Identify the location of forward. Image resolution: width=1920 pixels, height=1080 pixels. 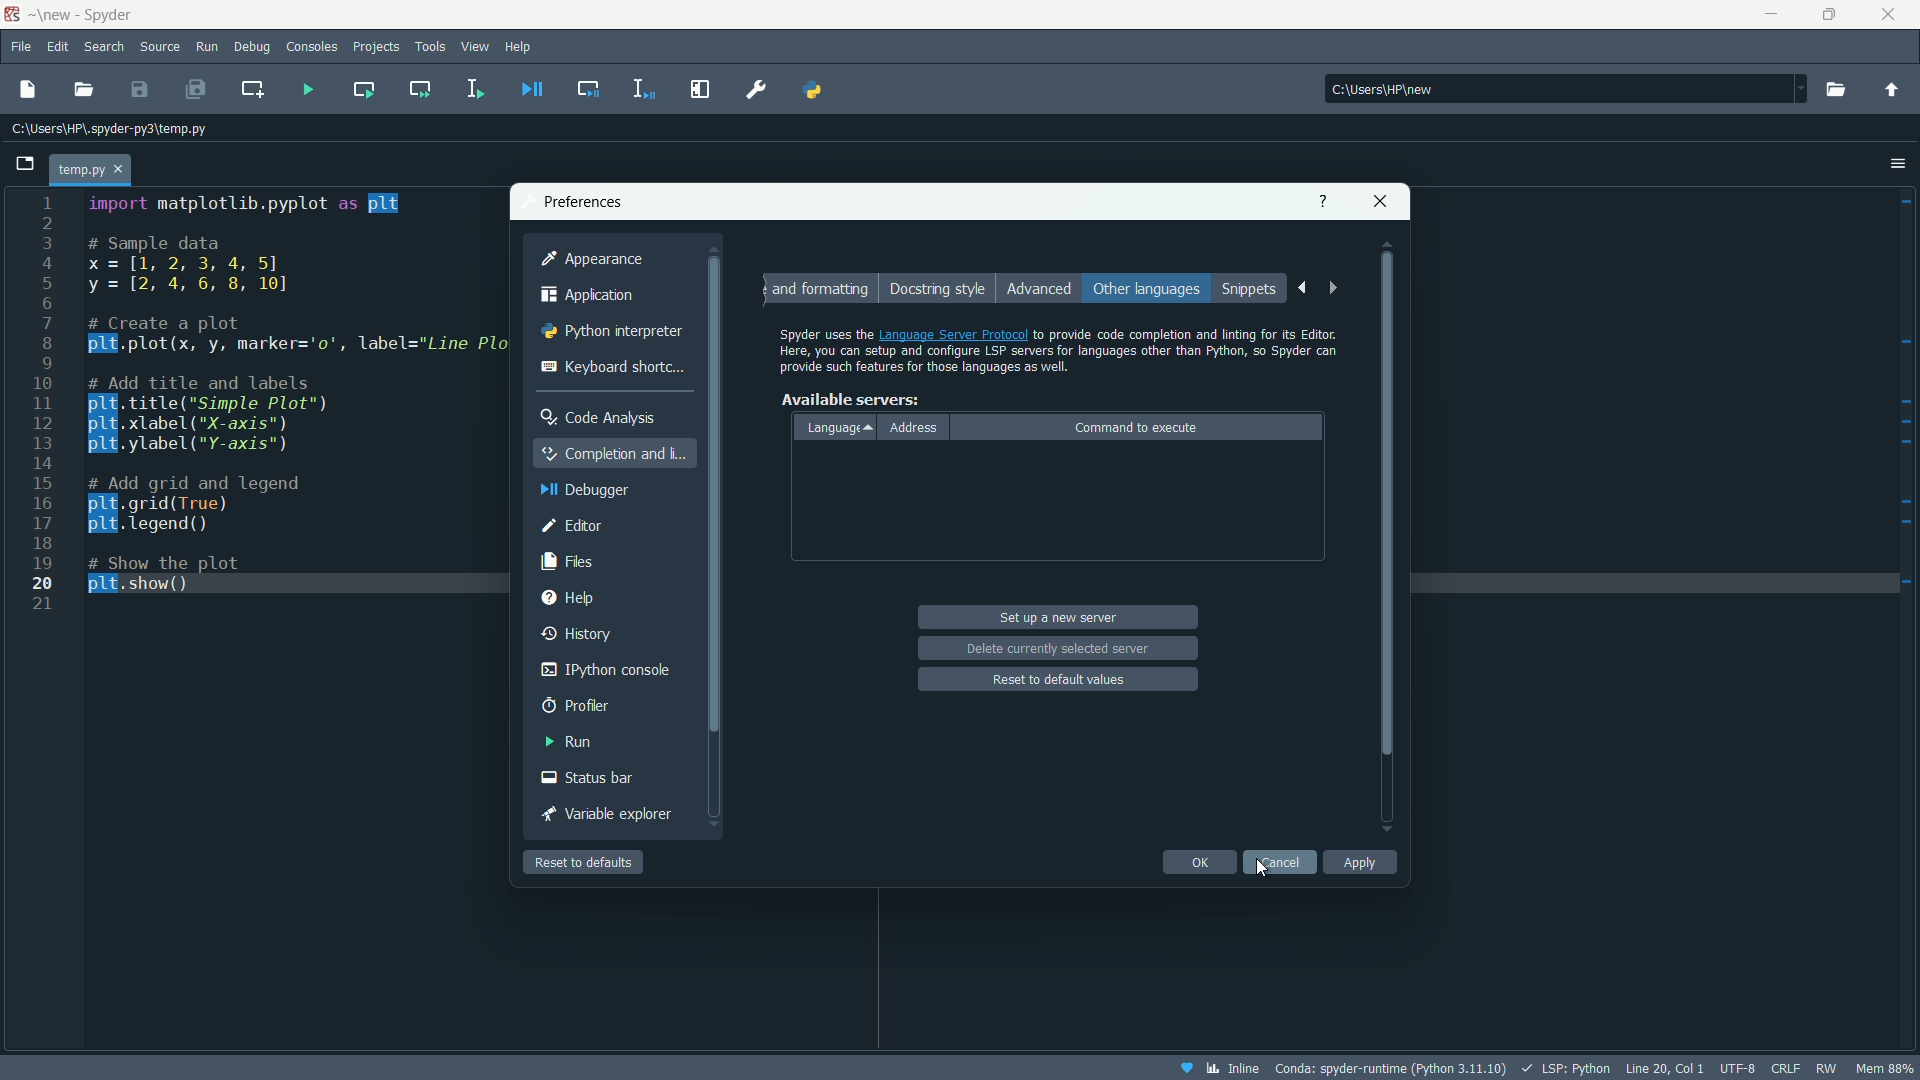
(1336, 290).